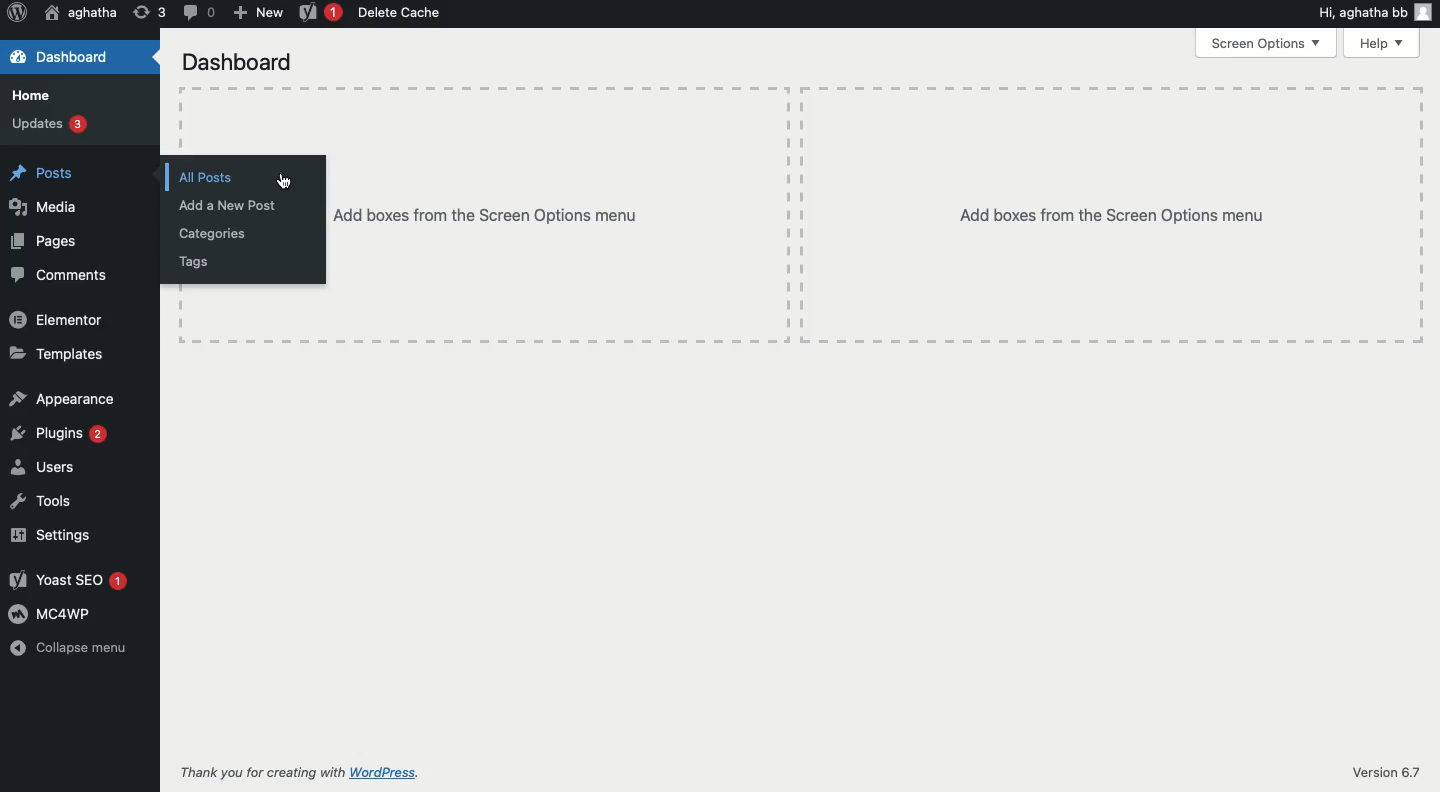 The height and width of the screenshot is (792, 1440). Describe the element at coordinates (150, 12) in the screenshot. I see `Revision` at that location.